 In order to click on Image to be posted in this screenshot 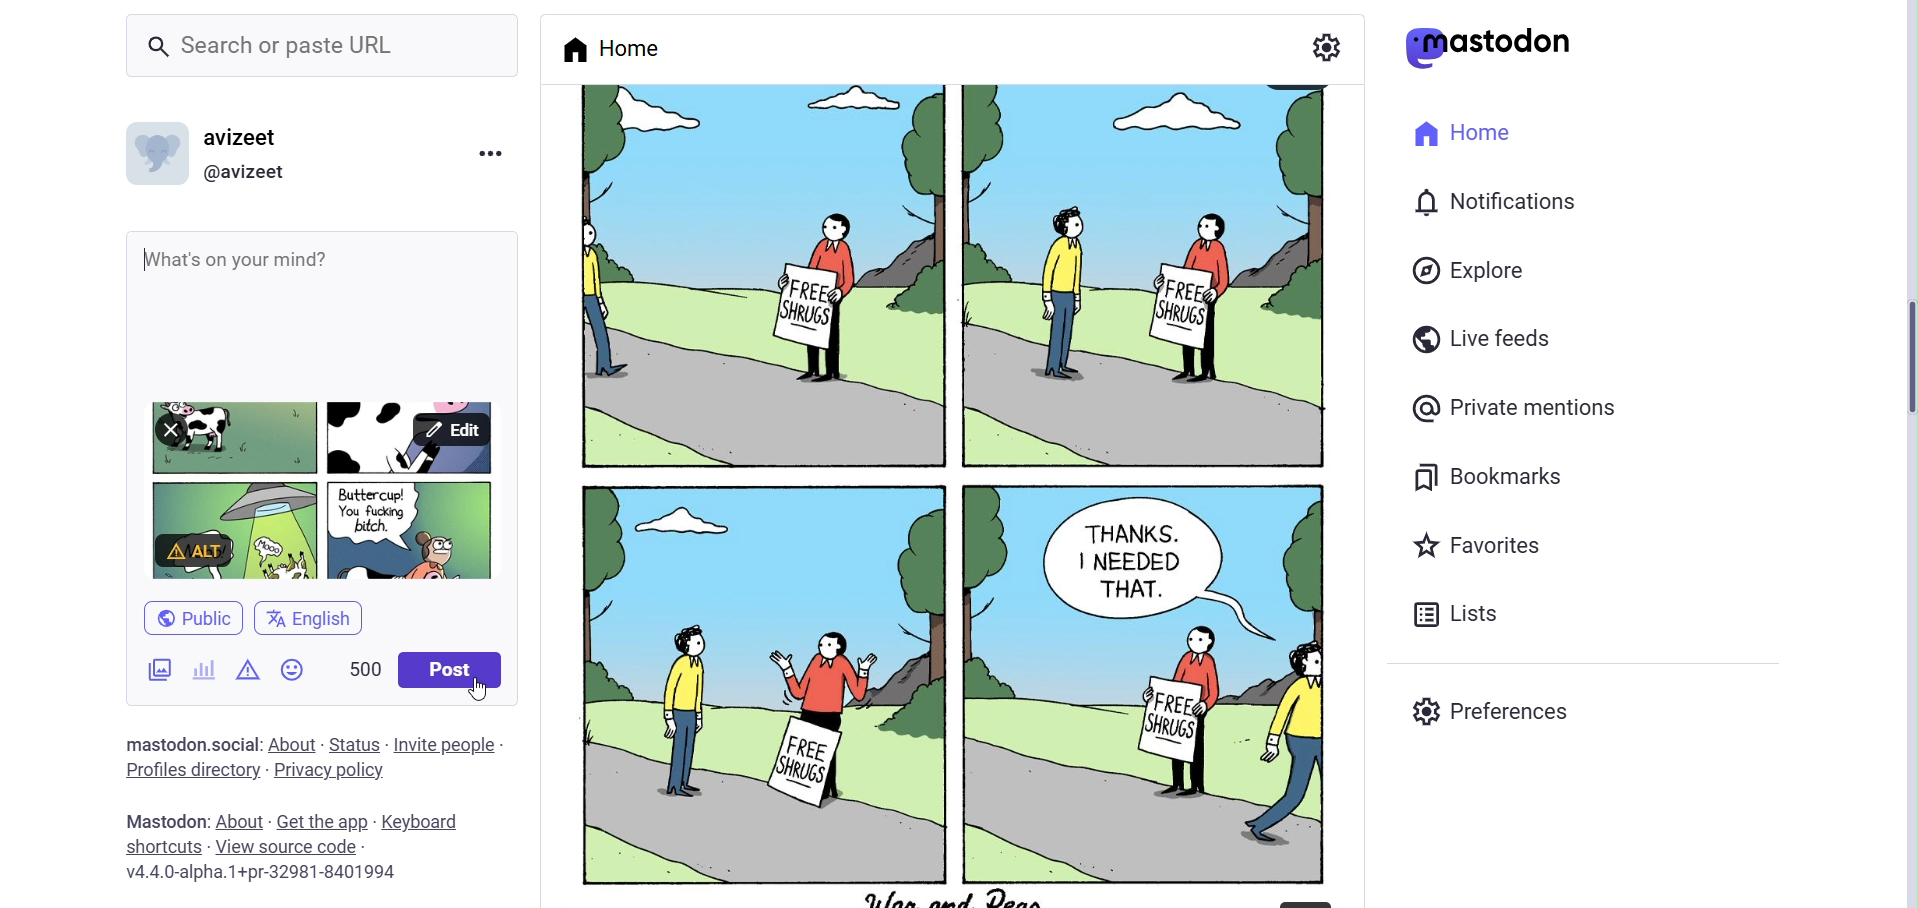, I will do `click(307, 427)`.